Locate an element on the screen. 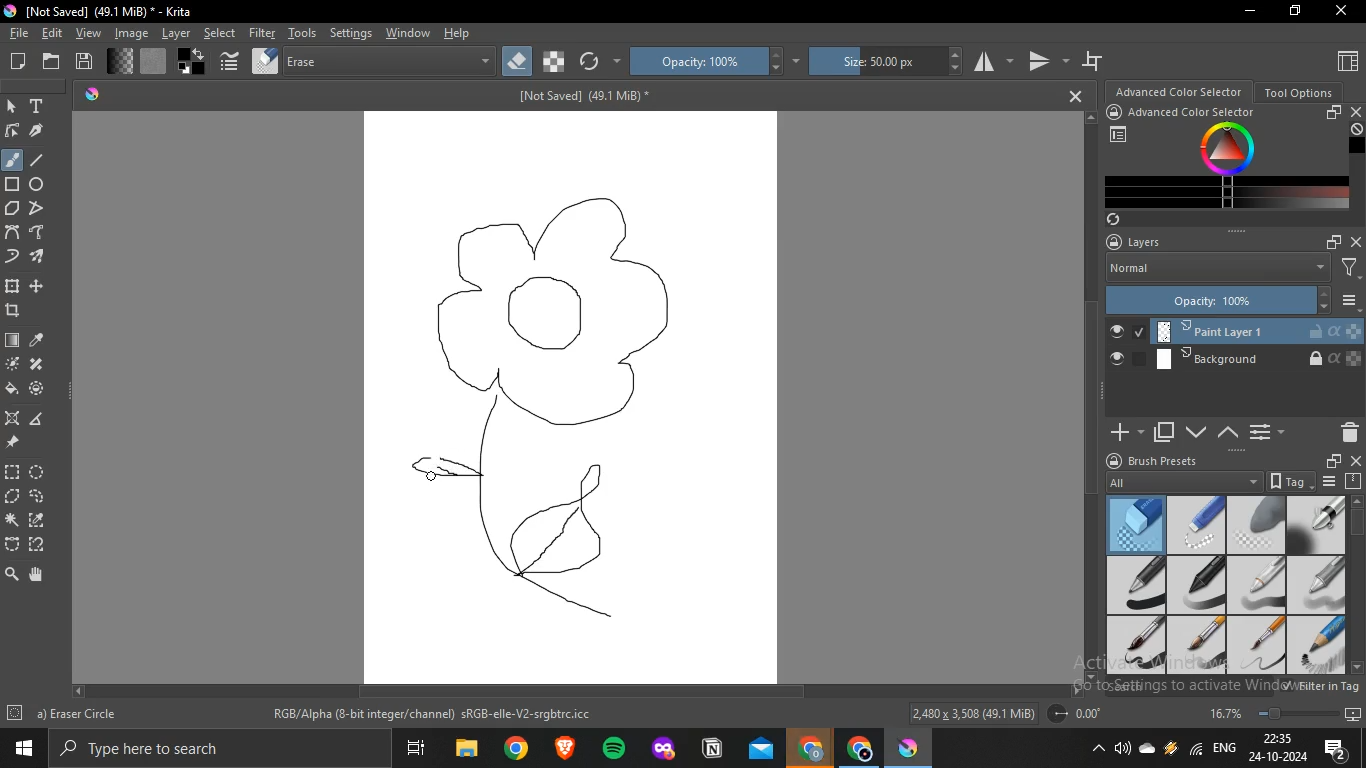 This screenshot has width=1366, height=768. eraser circle is located at coordinates (1136, 522).